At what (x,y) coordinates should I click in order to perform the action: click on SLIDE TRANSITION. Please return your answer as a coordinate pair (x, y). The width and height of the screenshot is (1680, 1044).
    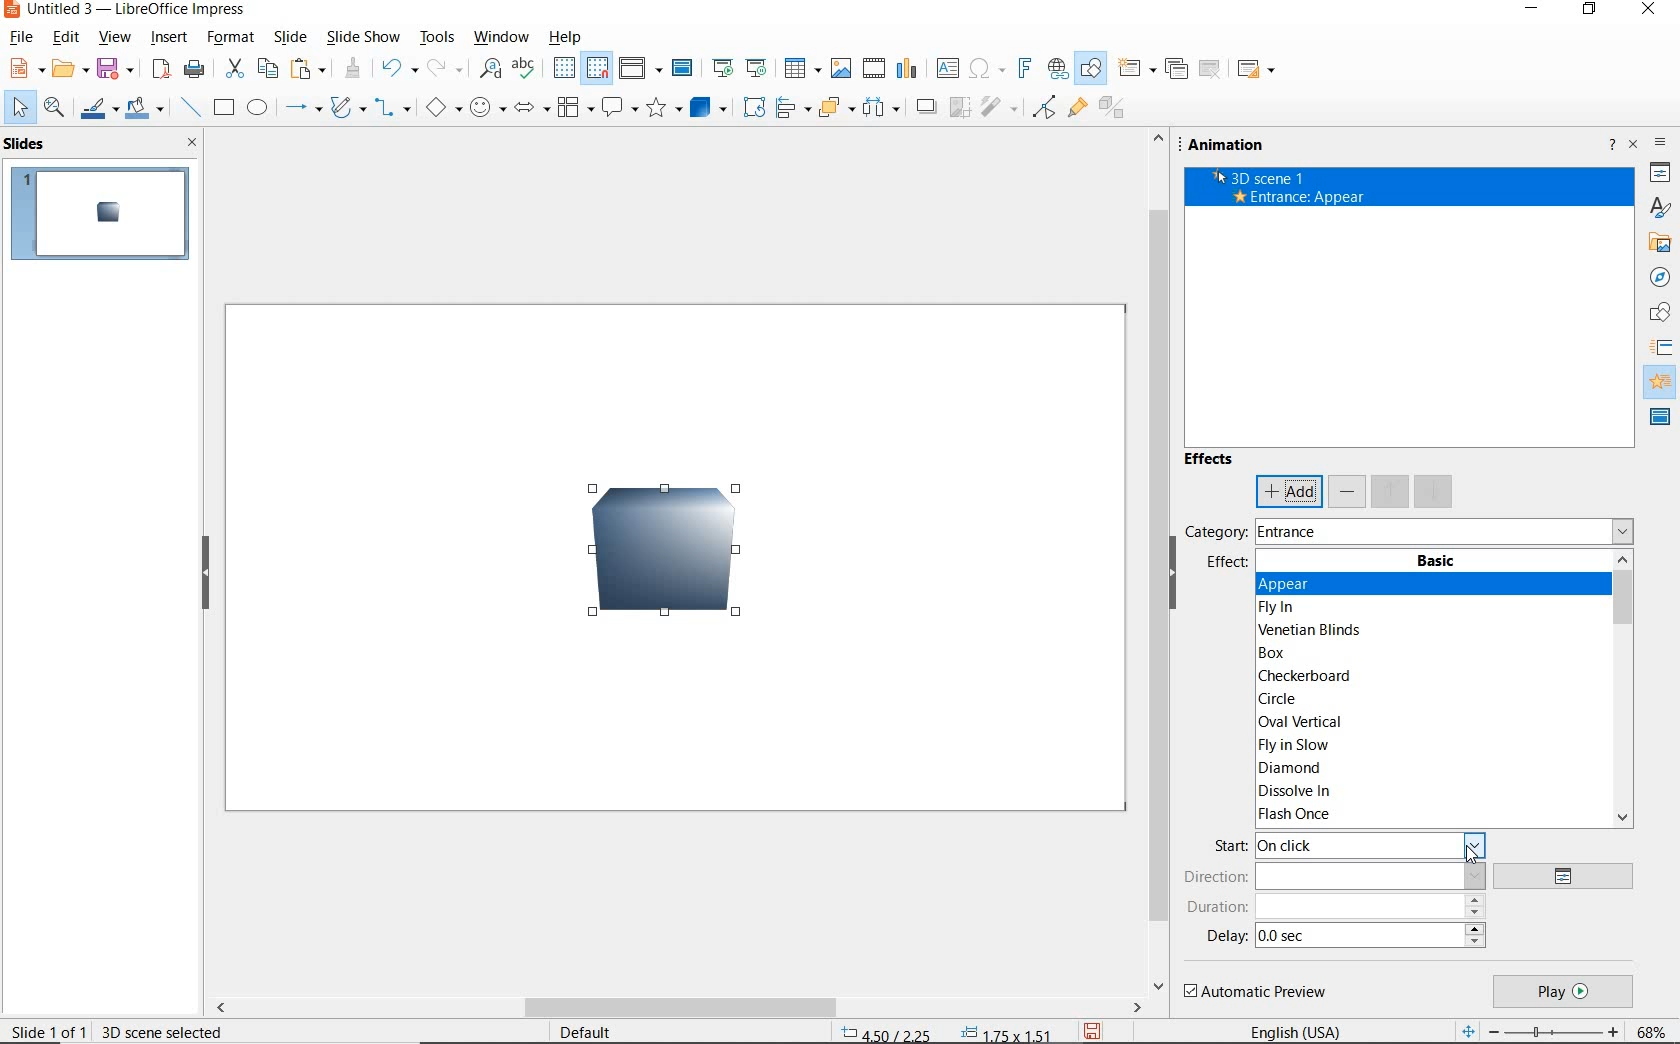
    Looking at the image, I should click on (1662, 348).